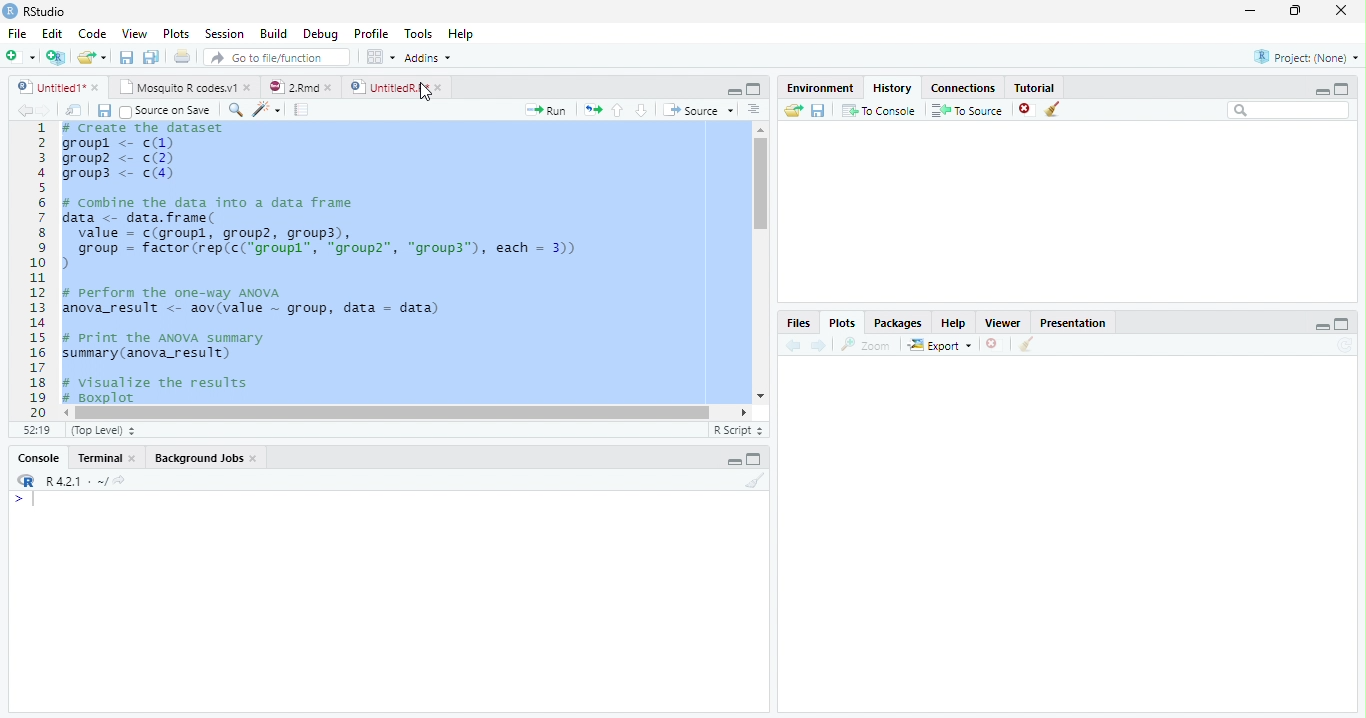 This screenshot has height=718, width=1366. Describe the element at coordinates (150, 57) in the screenshot. I see `Save All open documents` at that location.